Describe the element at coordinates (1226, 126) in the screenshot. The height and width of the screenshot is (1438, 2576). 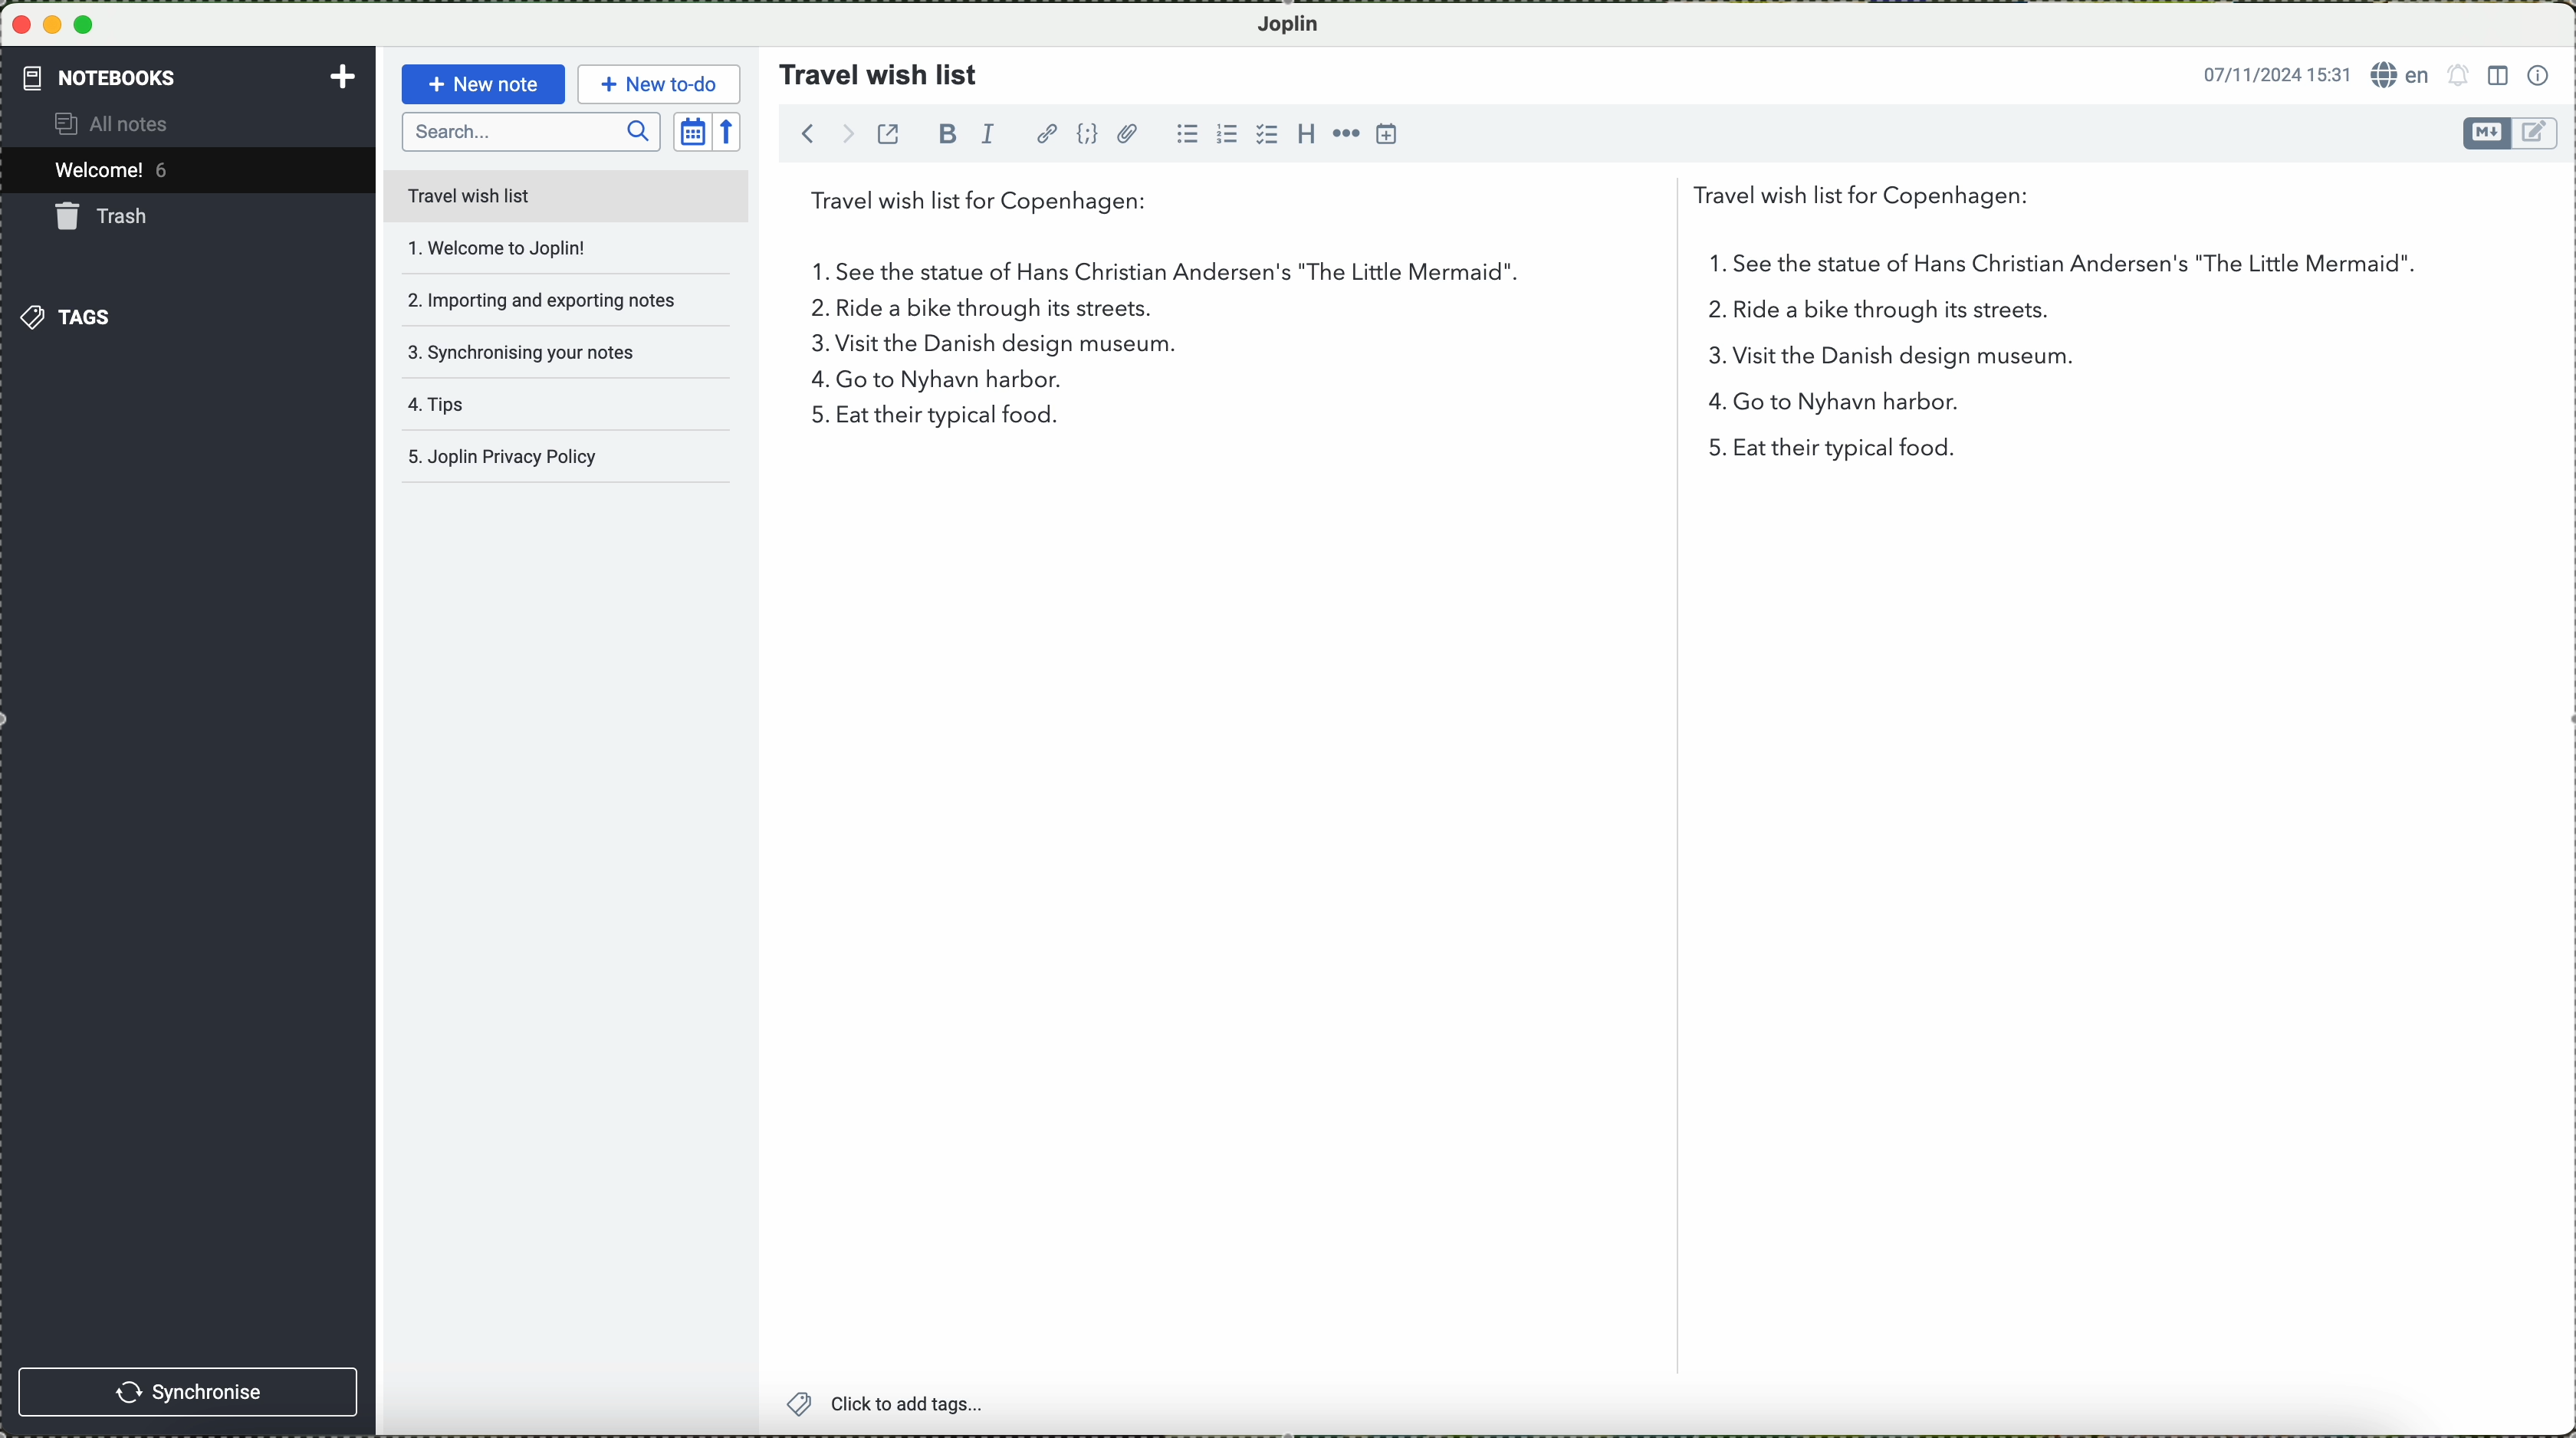
I see `numbered list` at that location.